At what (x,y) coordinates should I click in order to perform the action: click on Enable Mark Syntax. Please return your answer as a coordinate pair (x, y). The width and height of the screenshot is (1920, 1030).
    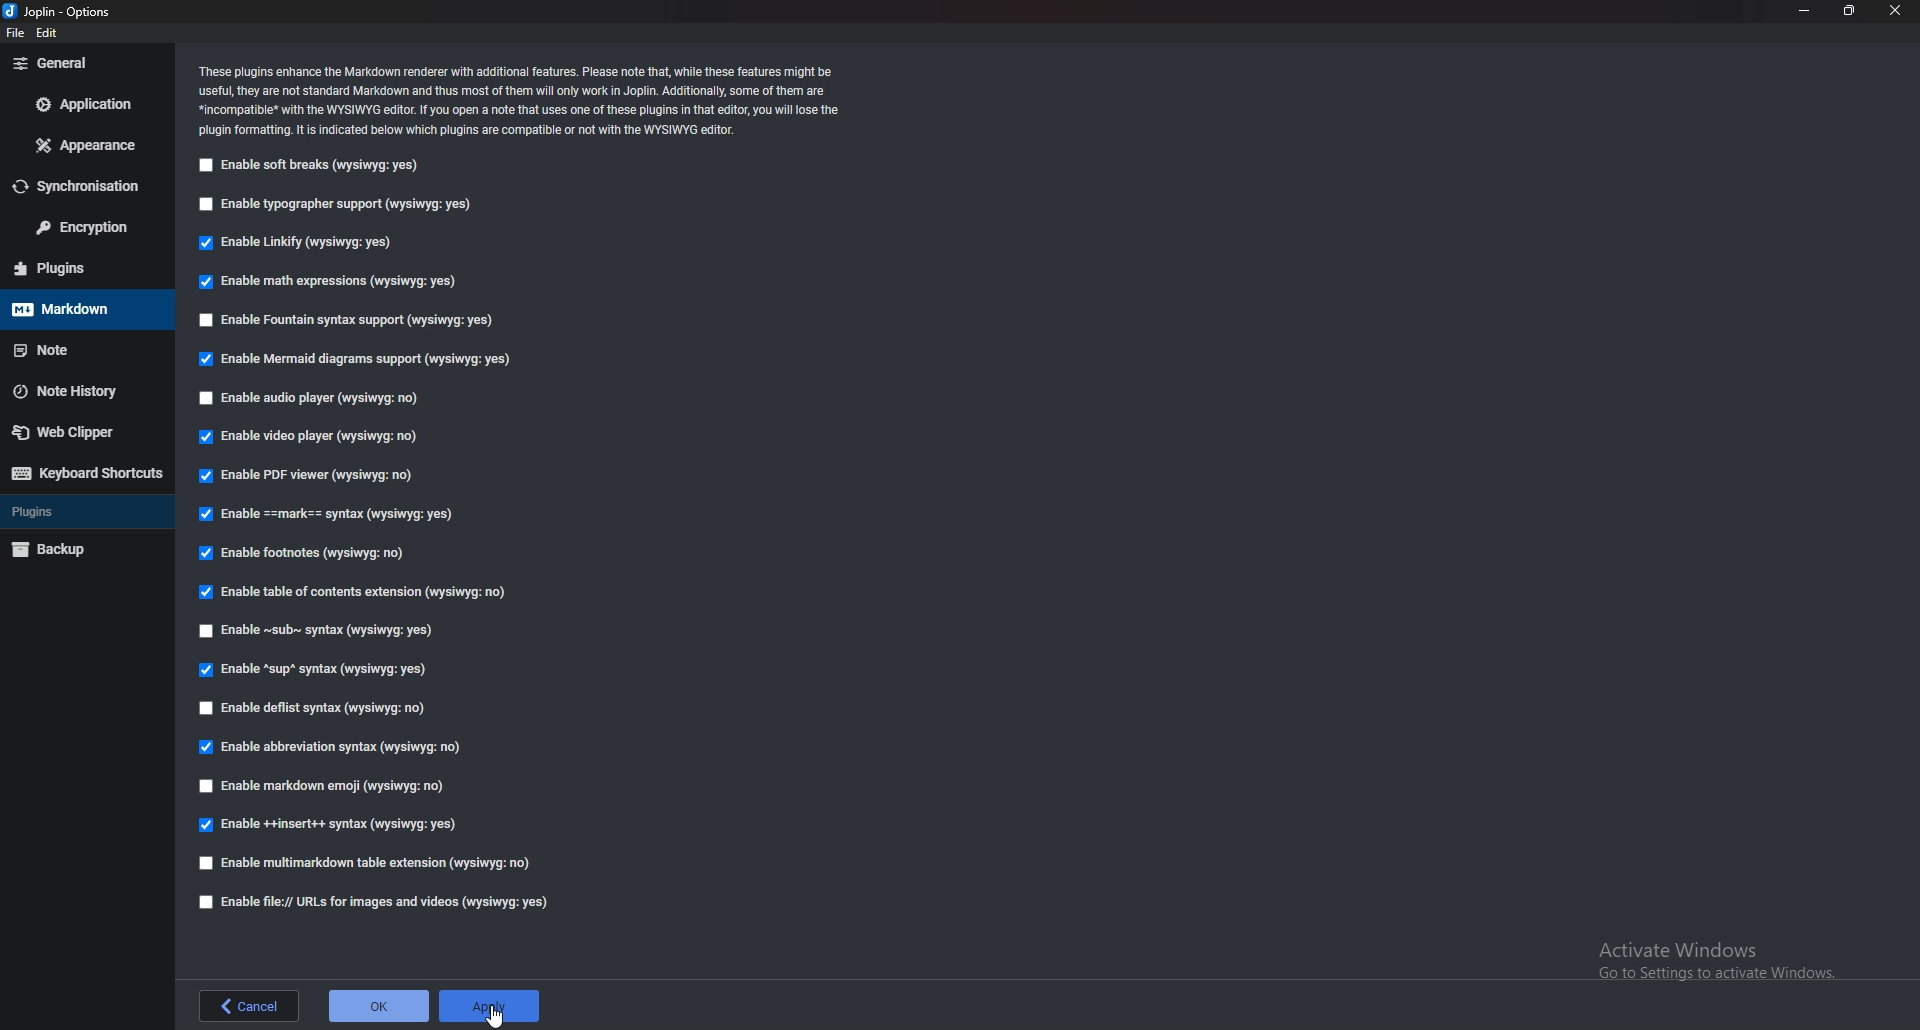
    Looking at the image, I should click on (339, 515).